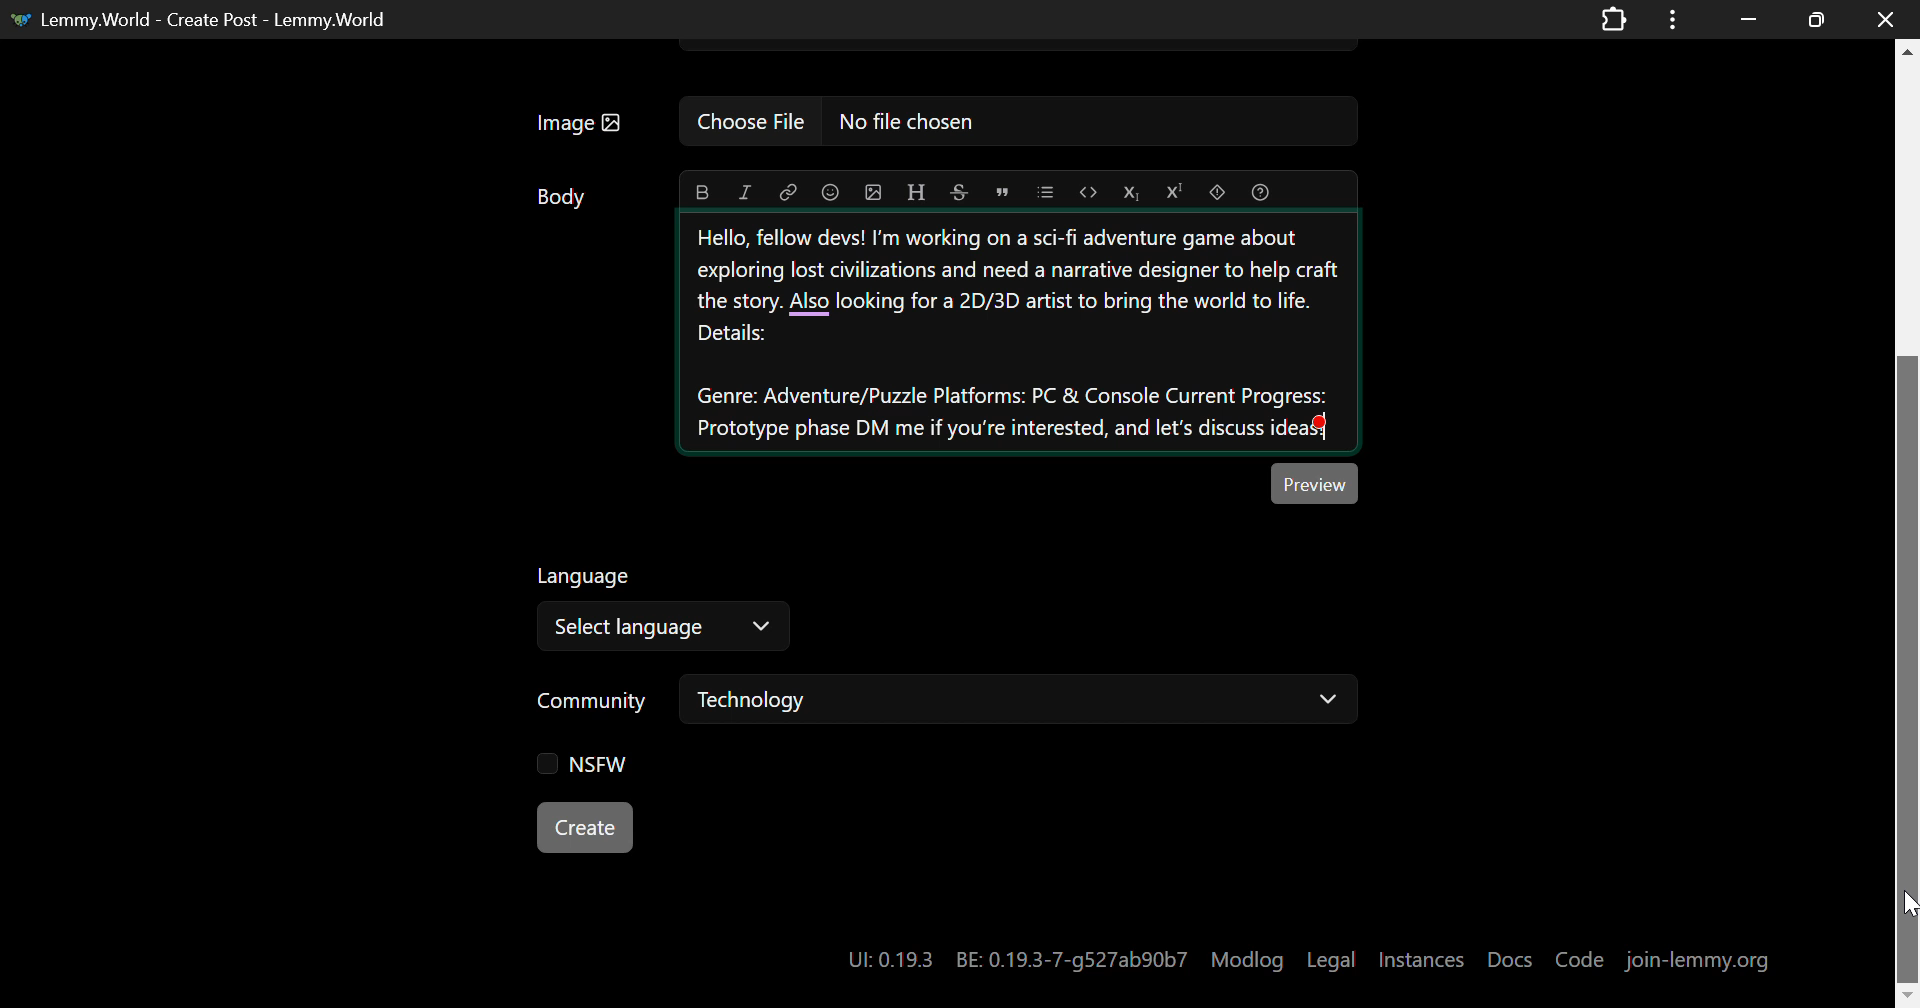 The image size is (1920, 1008). Describe the element at coordinates (1698, 959) in the screenshot. I see `join-lemmy.org` at that location.